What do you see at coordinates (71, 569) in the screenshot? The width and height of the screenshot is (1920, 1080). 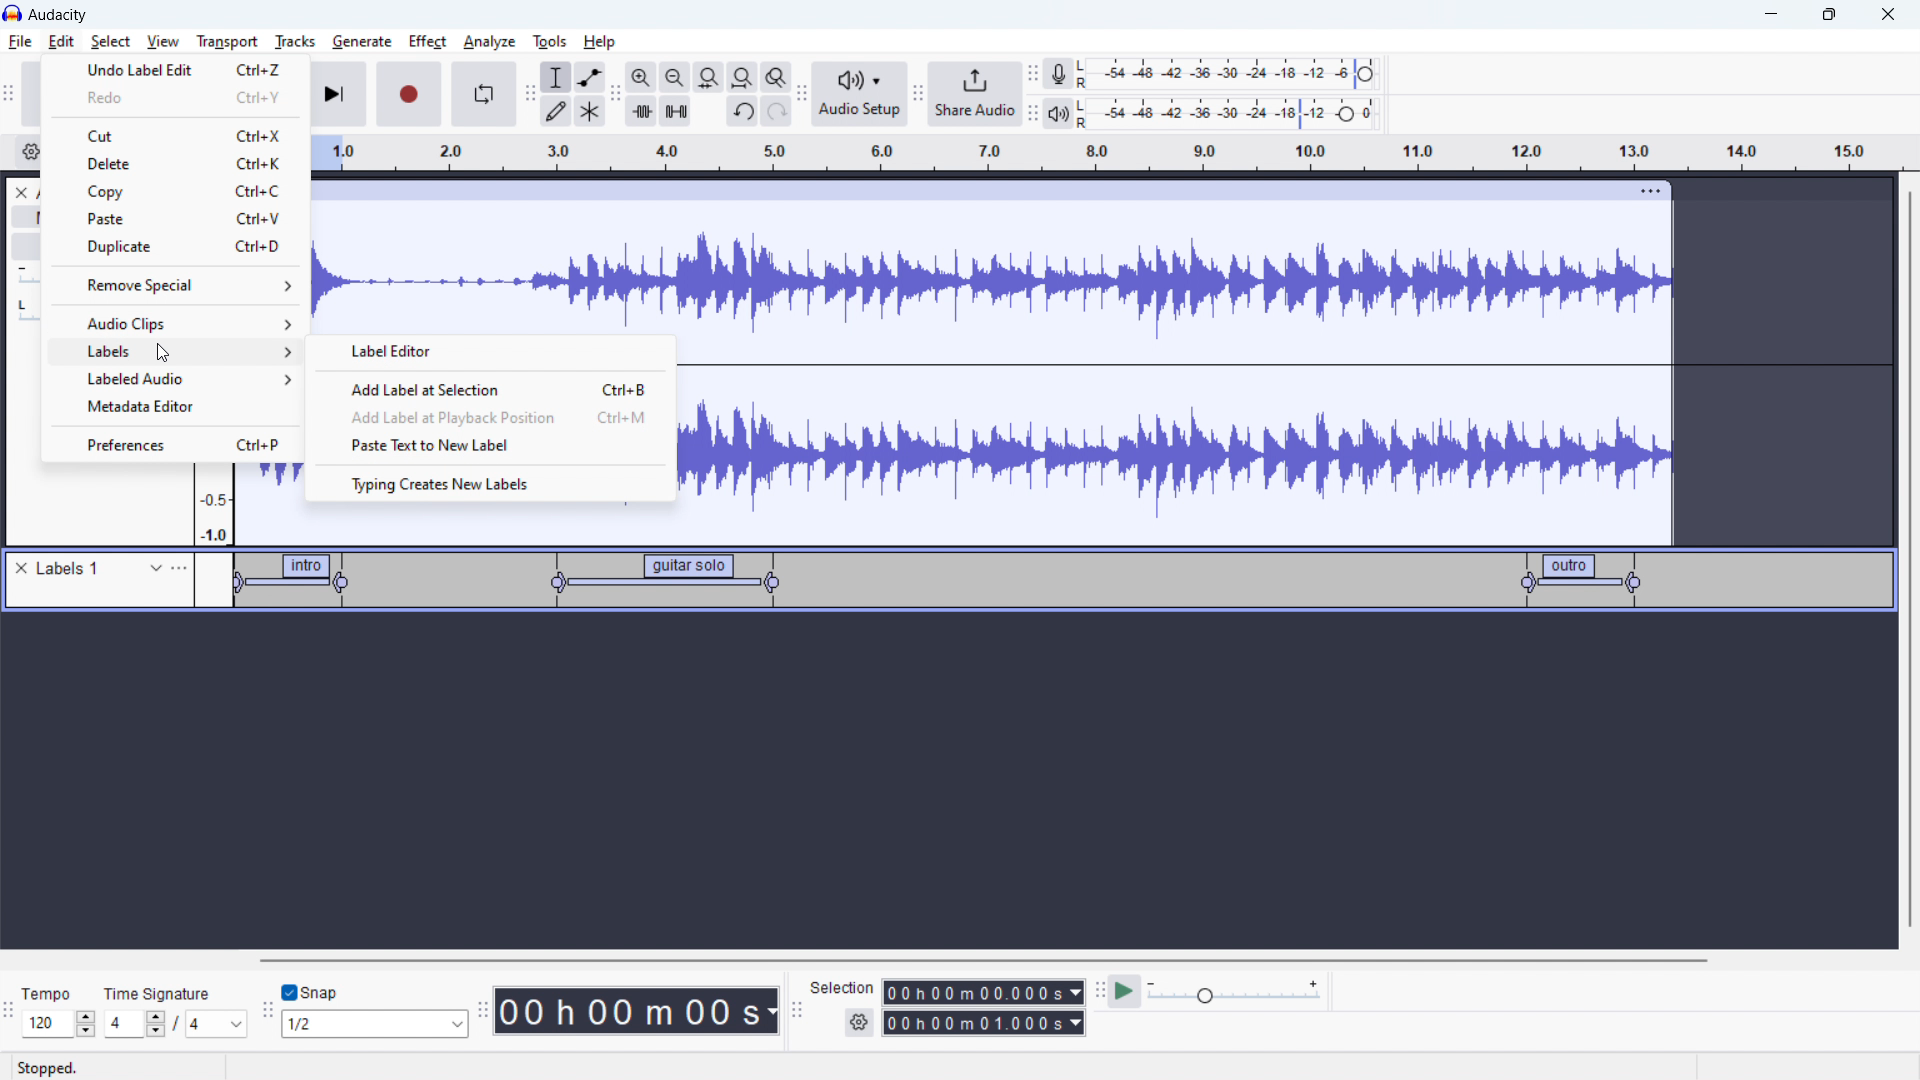 I see `labels` at bounding box center [71, 569].